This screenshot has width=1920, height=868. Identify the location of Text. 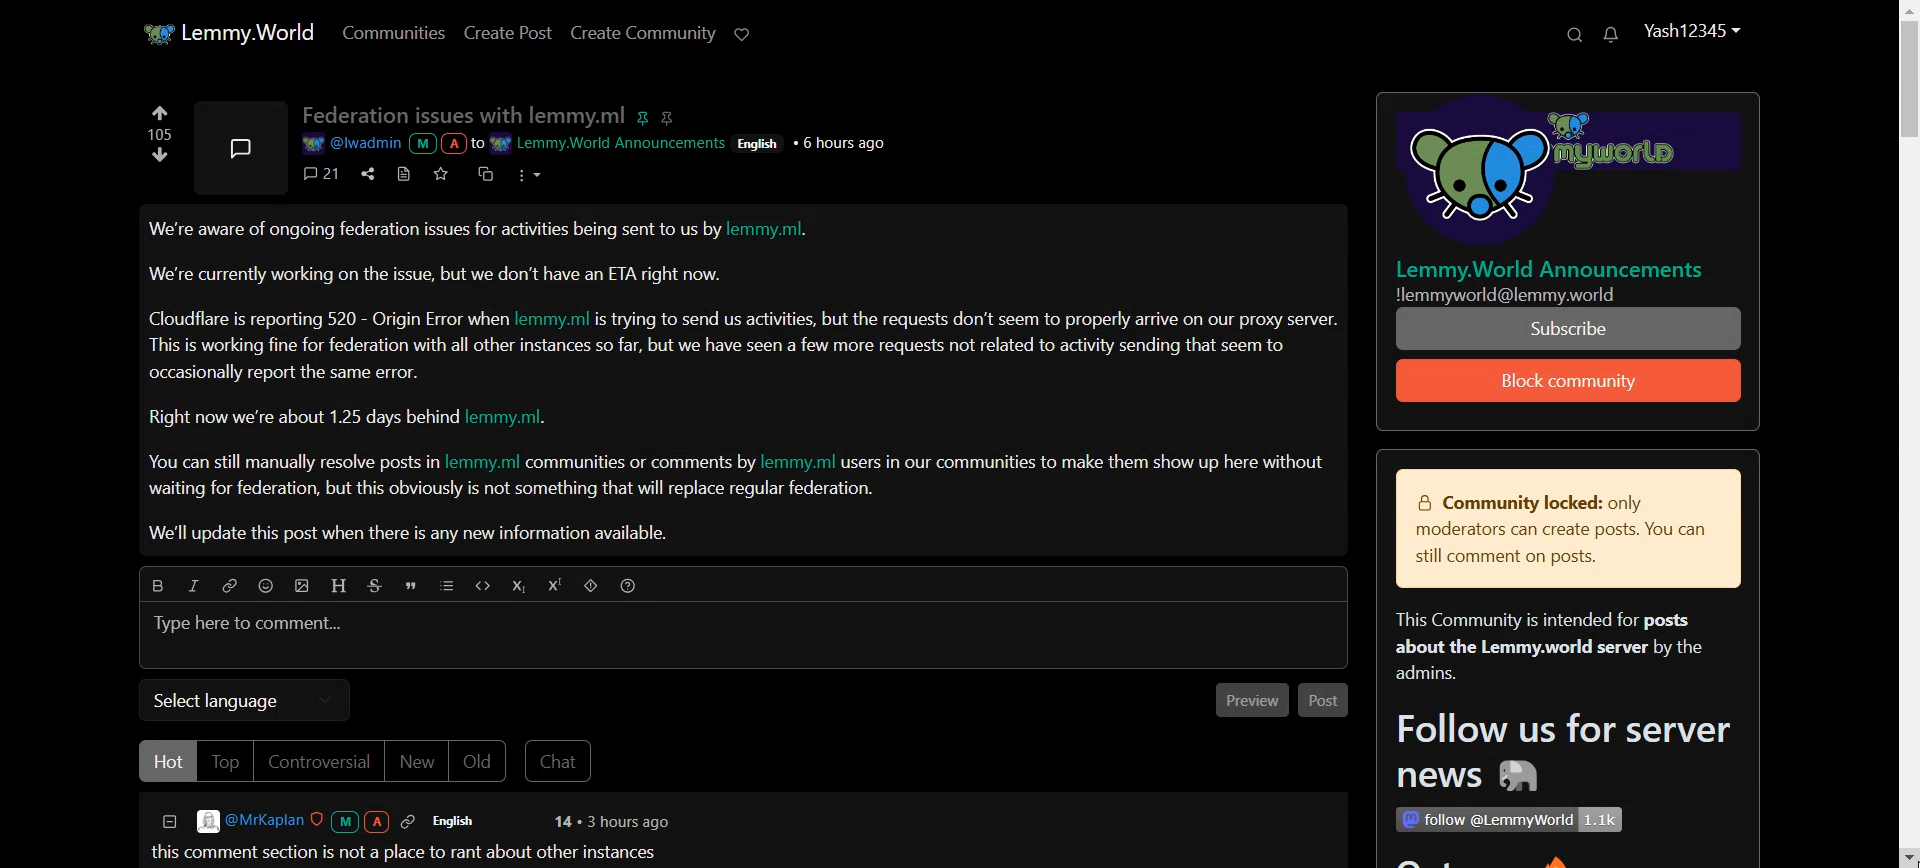
(1564, 623).